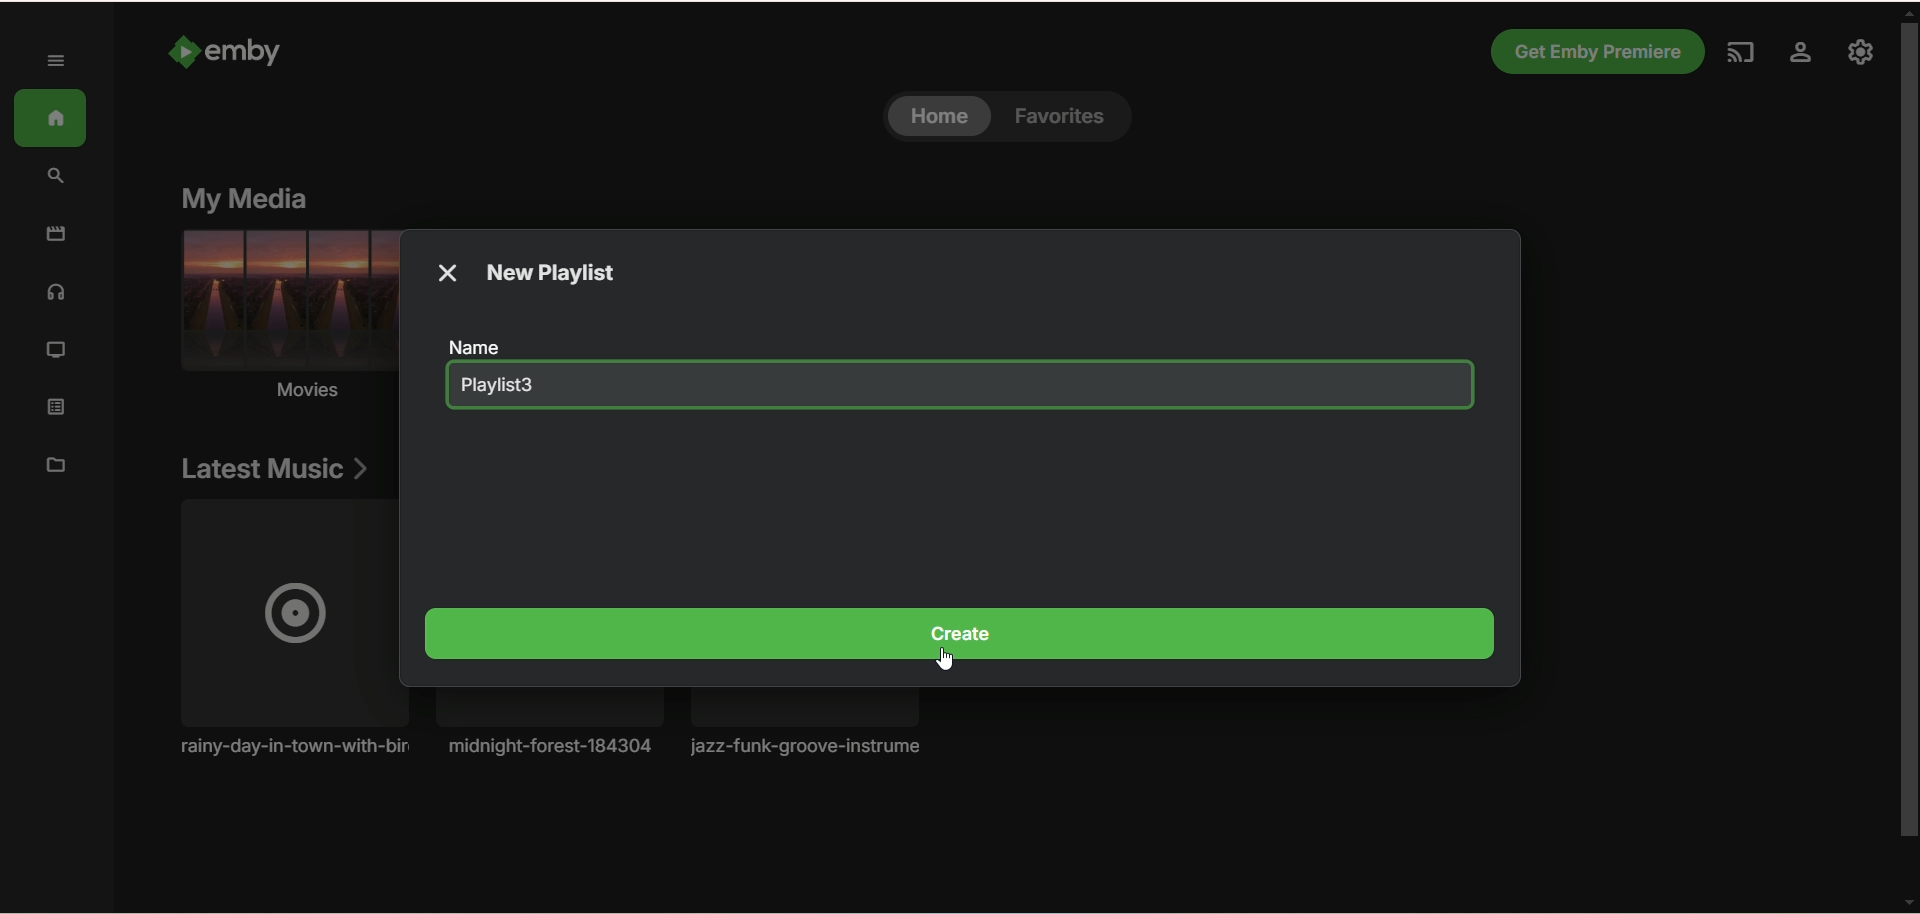  I want to click on playlist3, so click(501, 384).